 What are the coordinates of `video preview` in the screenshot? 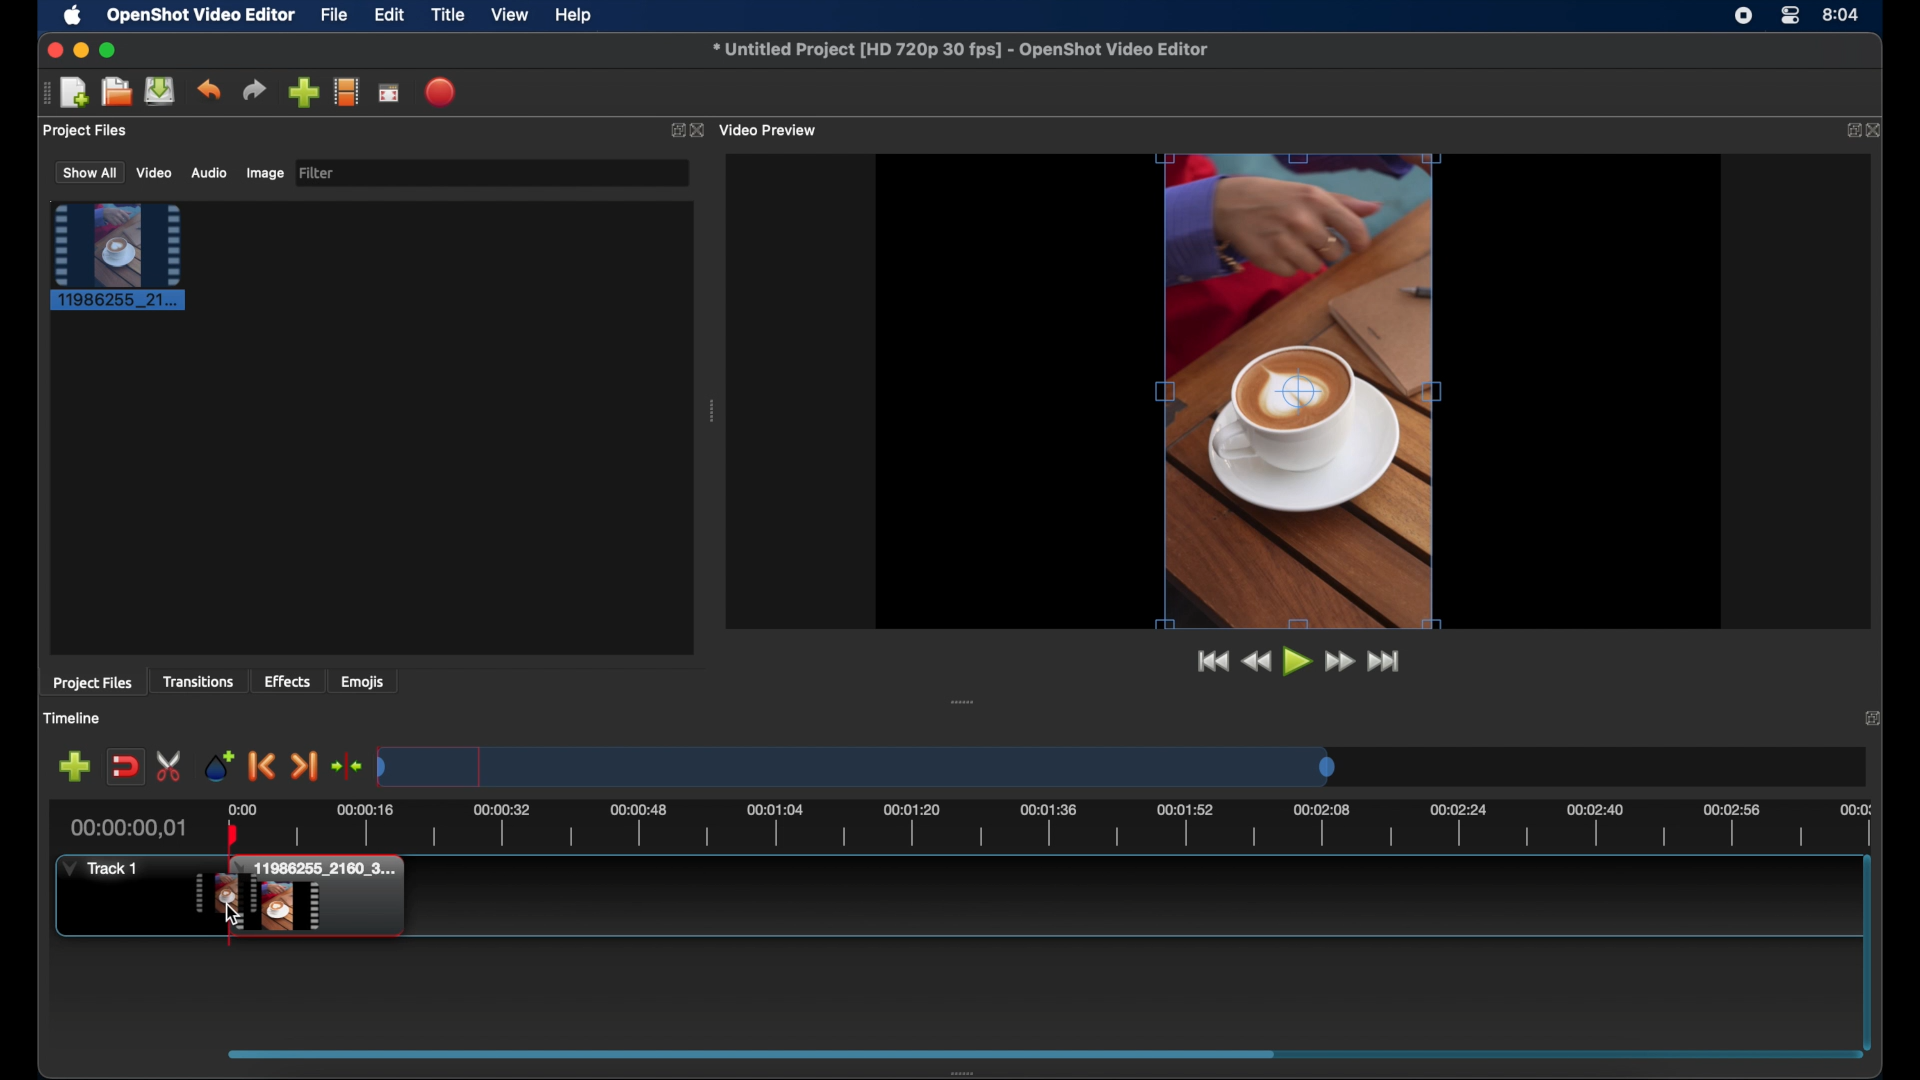 It's located at (771, 129).